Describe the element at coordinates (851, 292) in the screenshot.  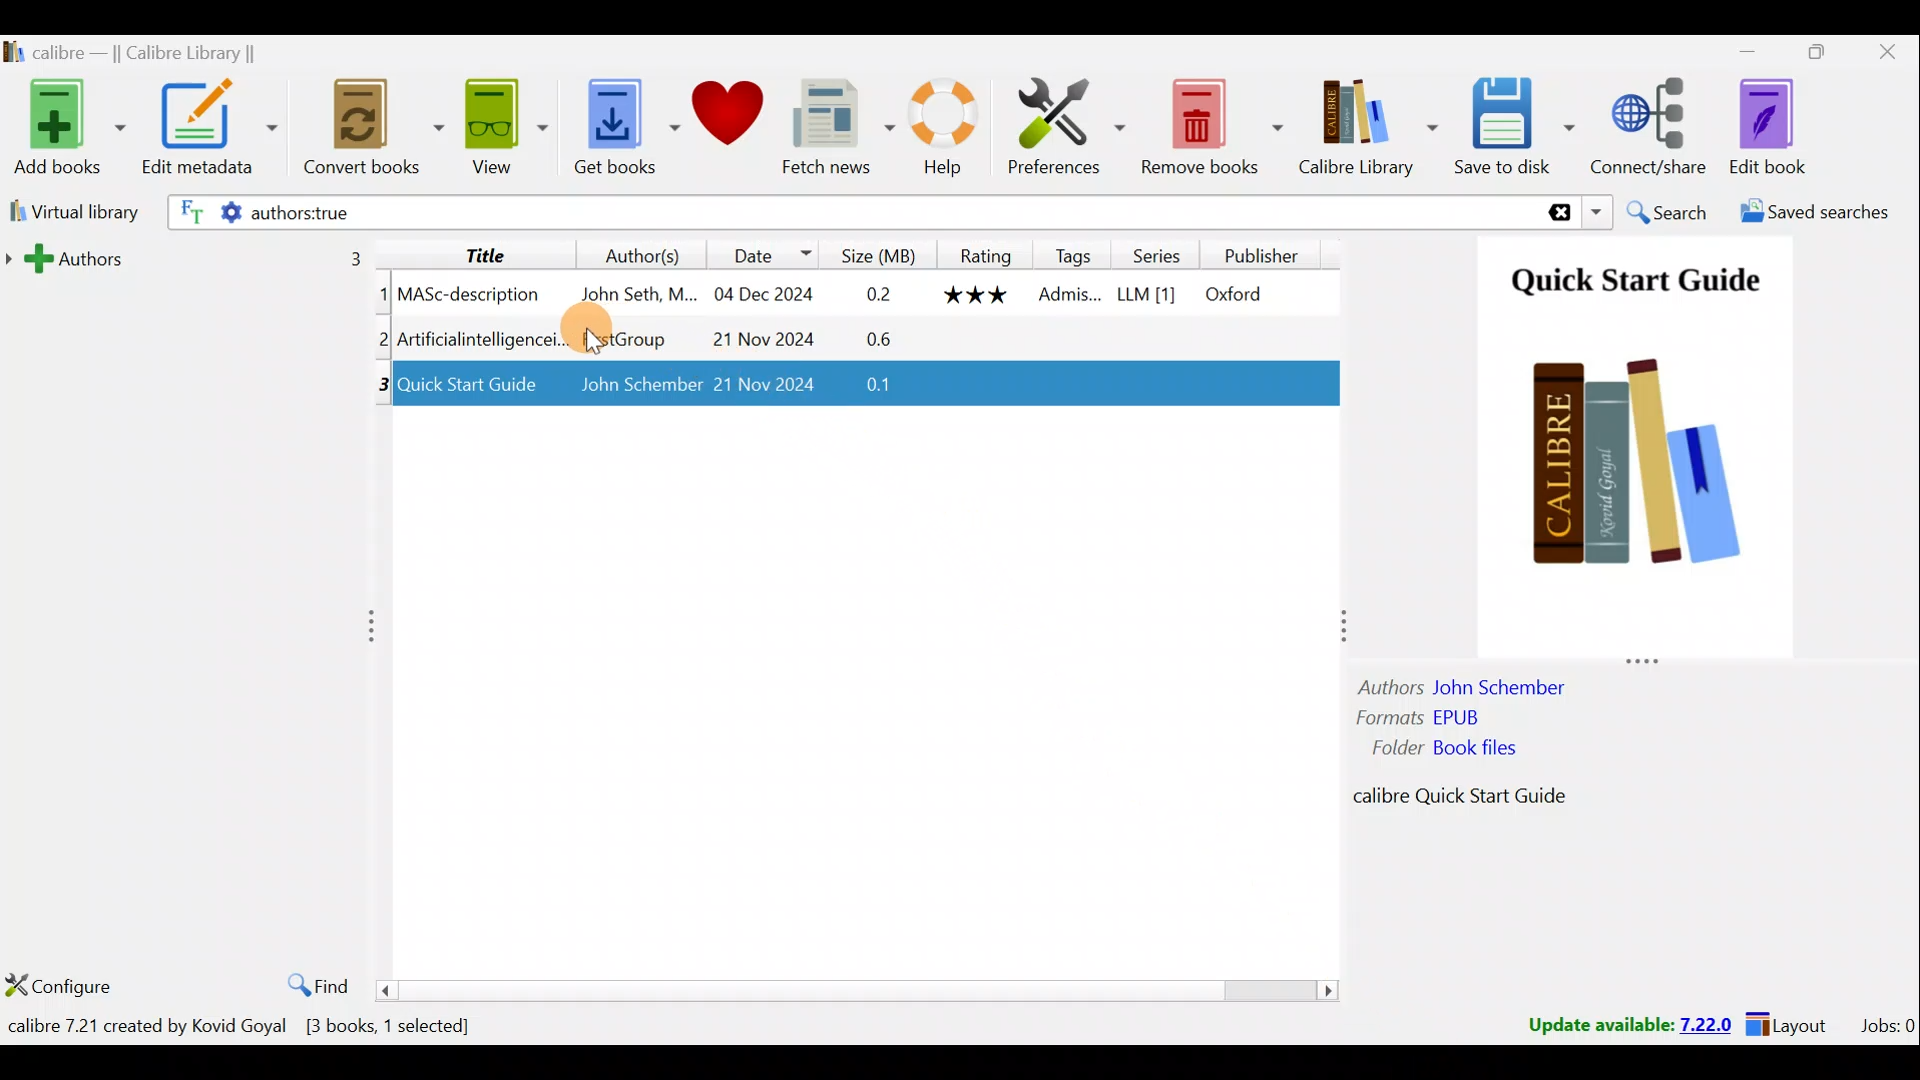
I see `Book 1` at that location.